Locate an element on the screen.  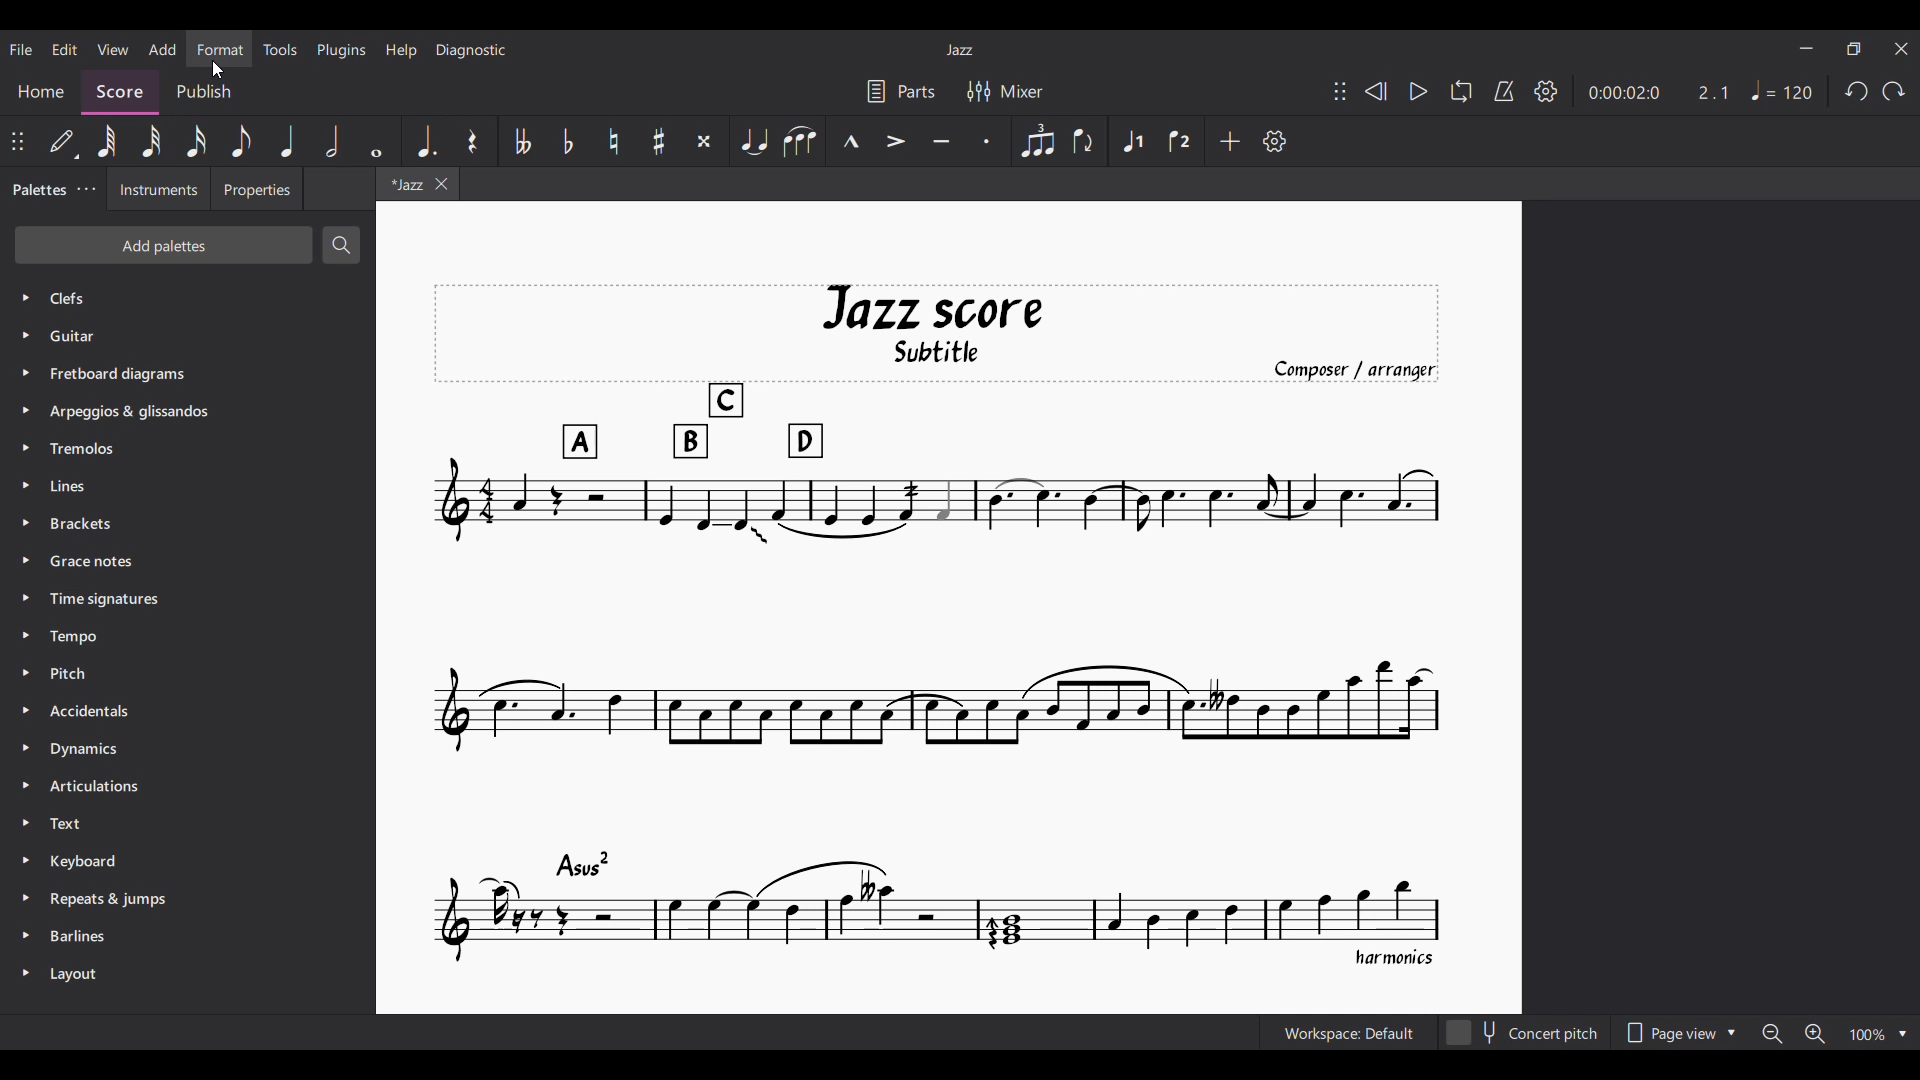
Duration and ratio is located at coordinates (1659, 93).